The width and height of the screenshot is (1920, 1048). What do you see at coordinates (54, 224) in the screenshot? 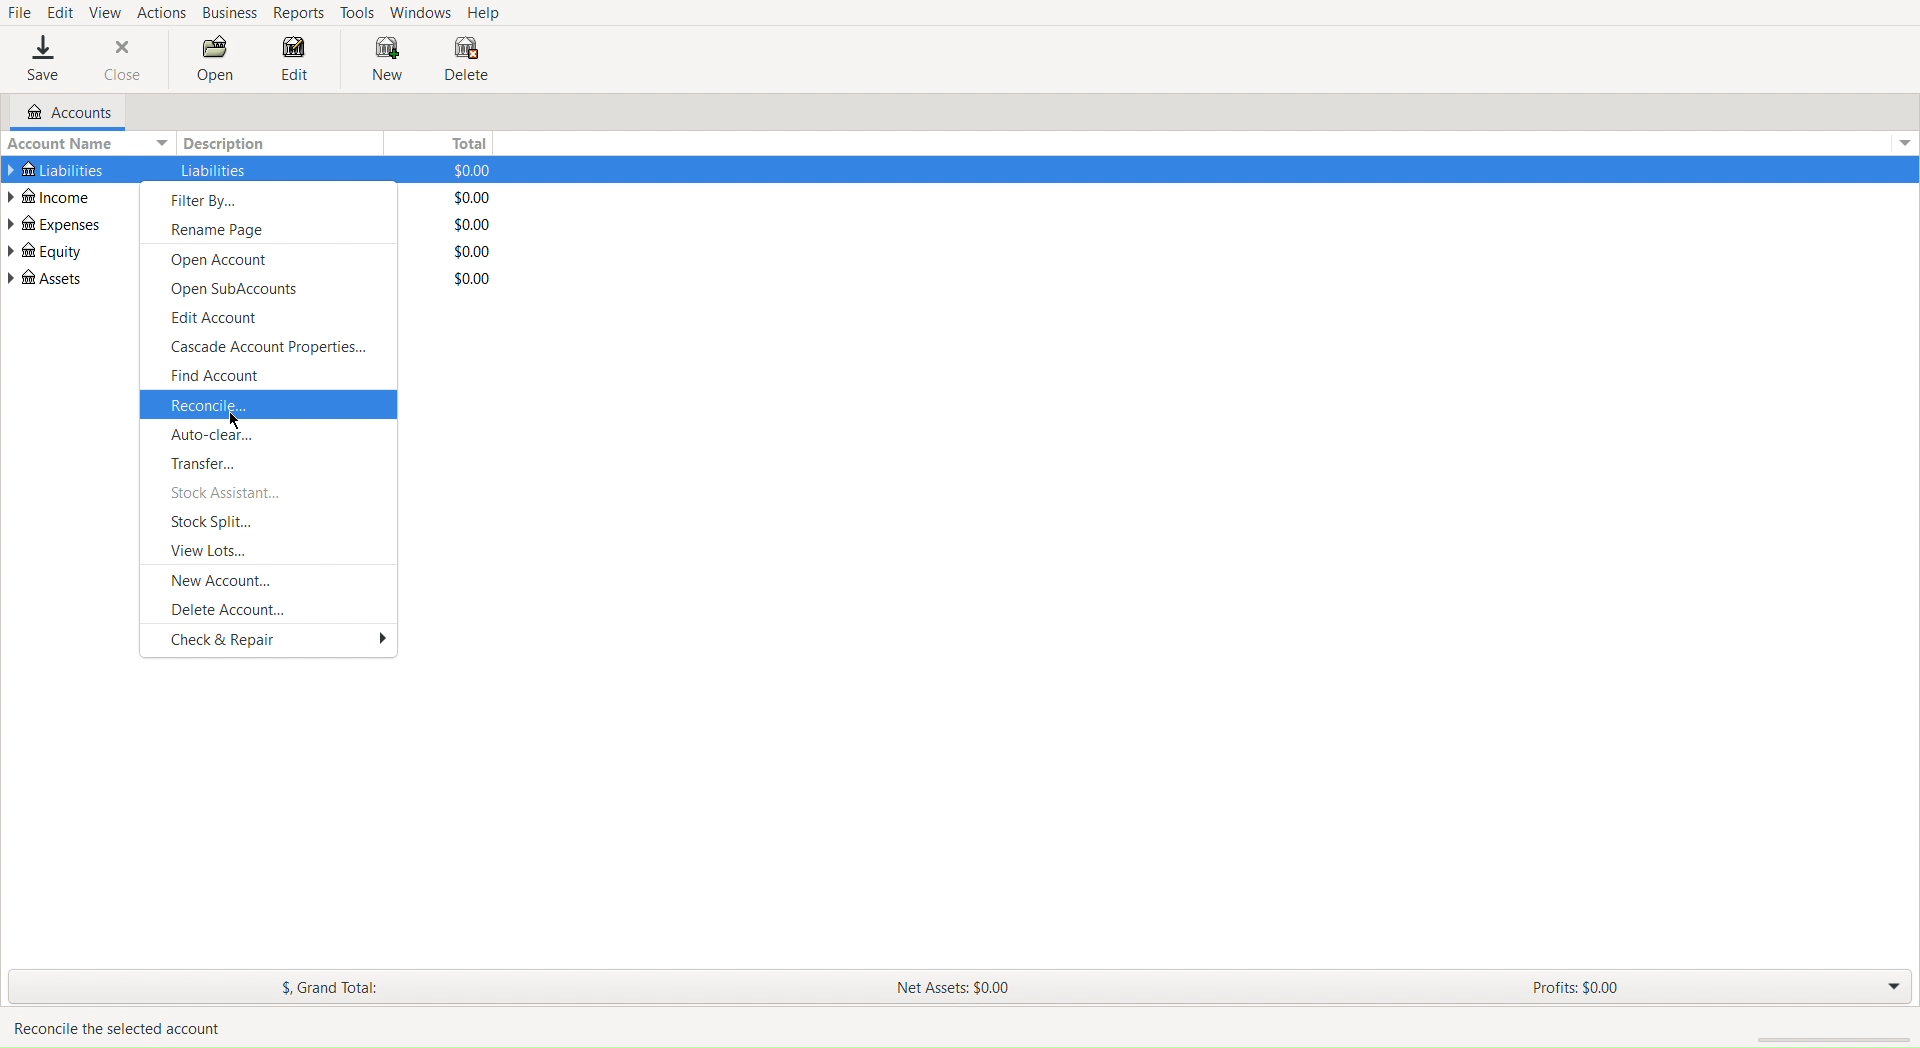
I see `Expenses` at bounding box center [54, 224].